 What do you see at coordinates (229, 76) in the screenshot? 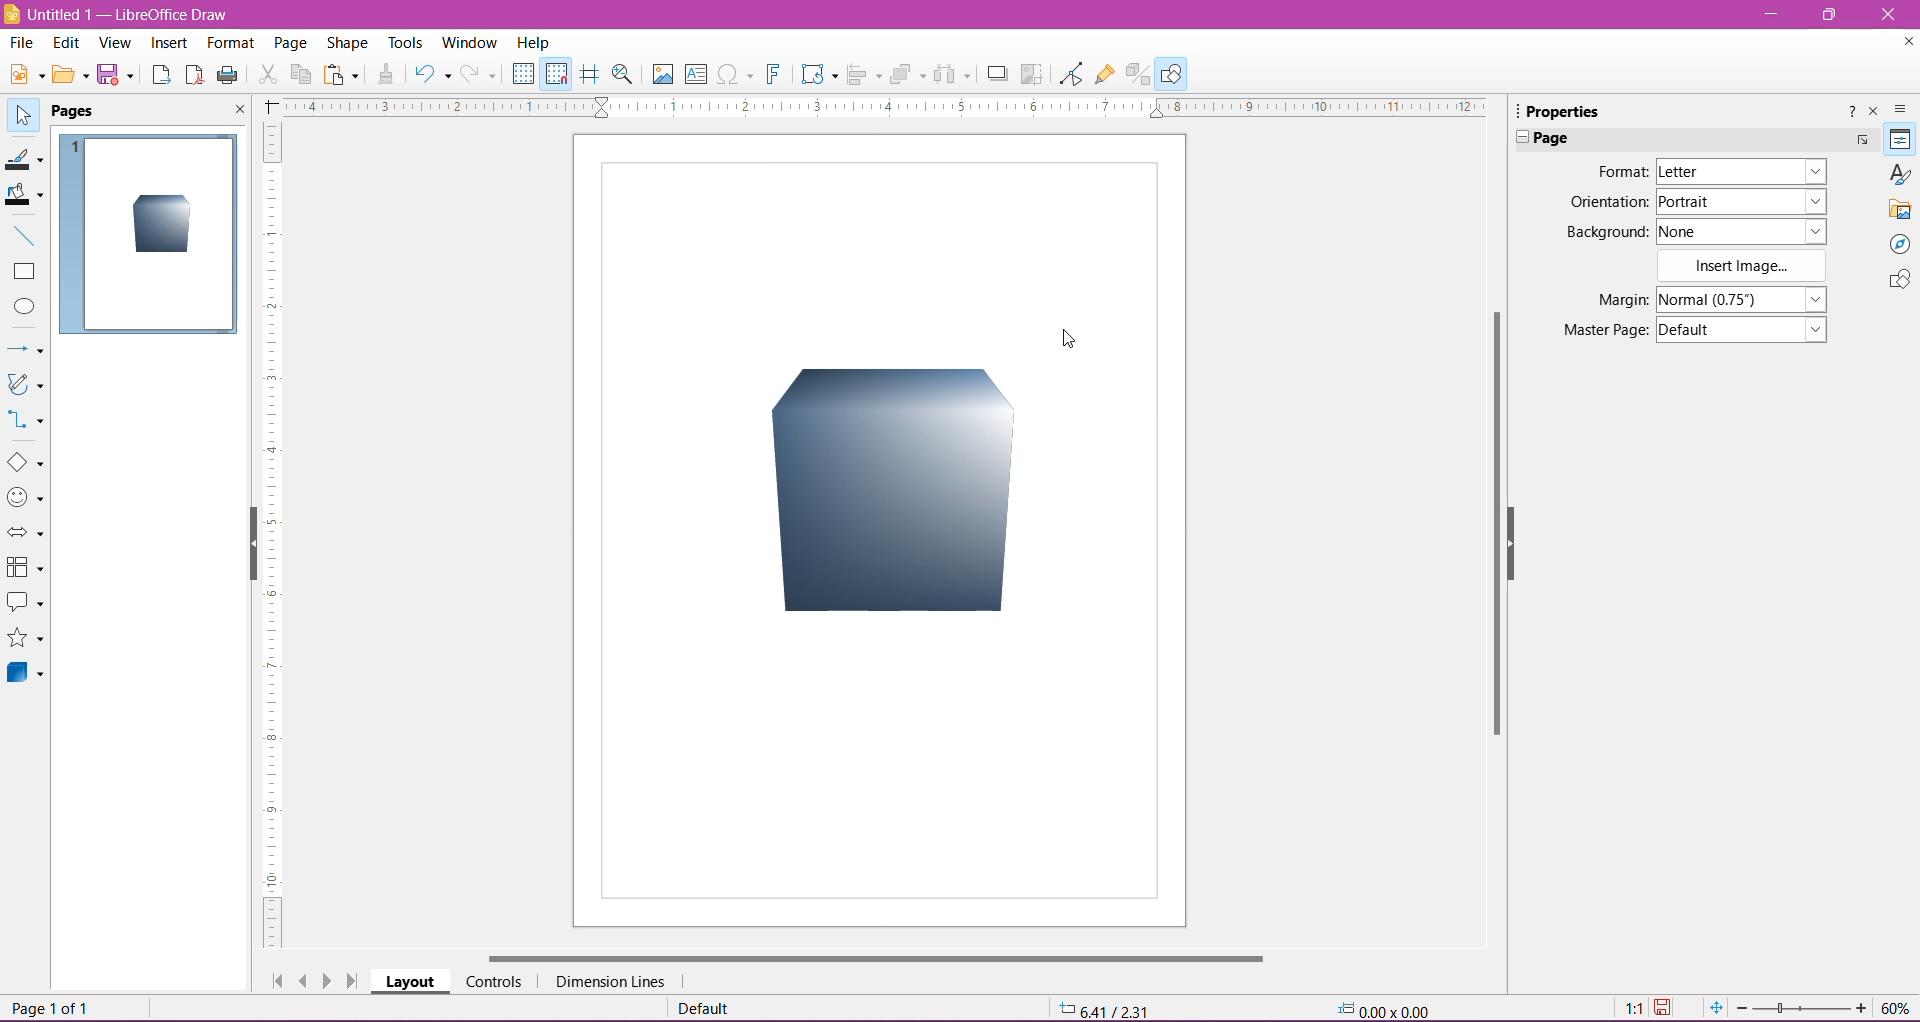
I see `Print` at bounding box center [229, 76].